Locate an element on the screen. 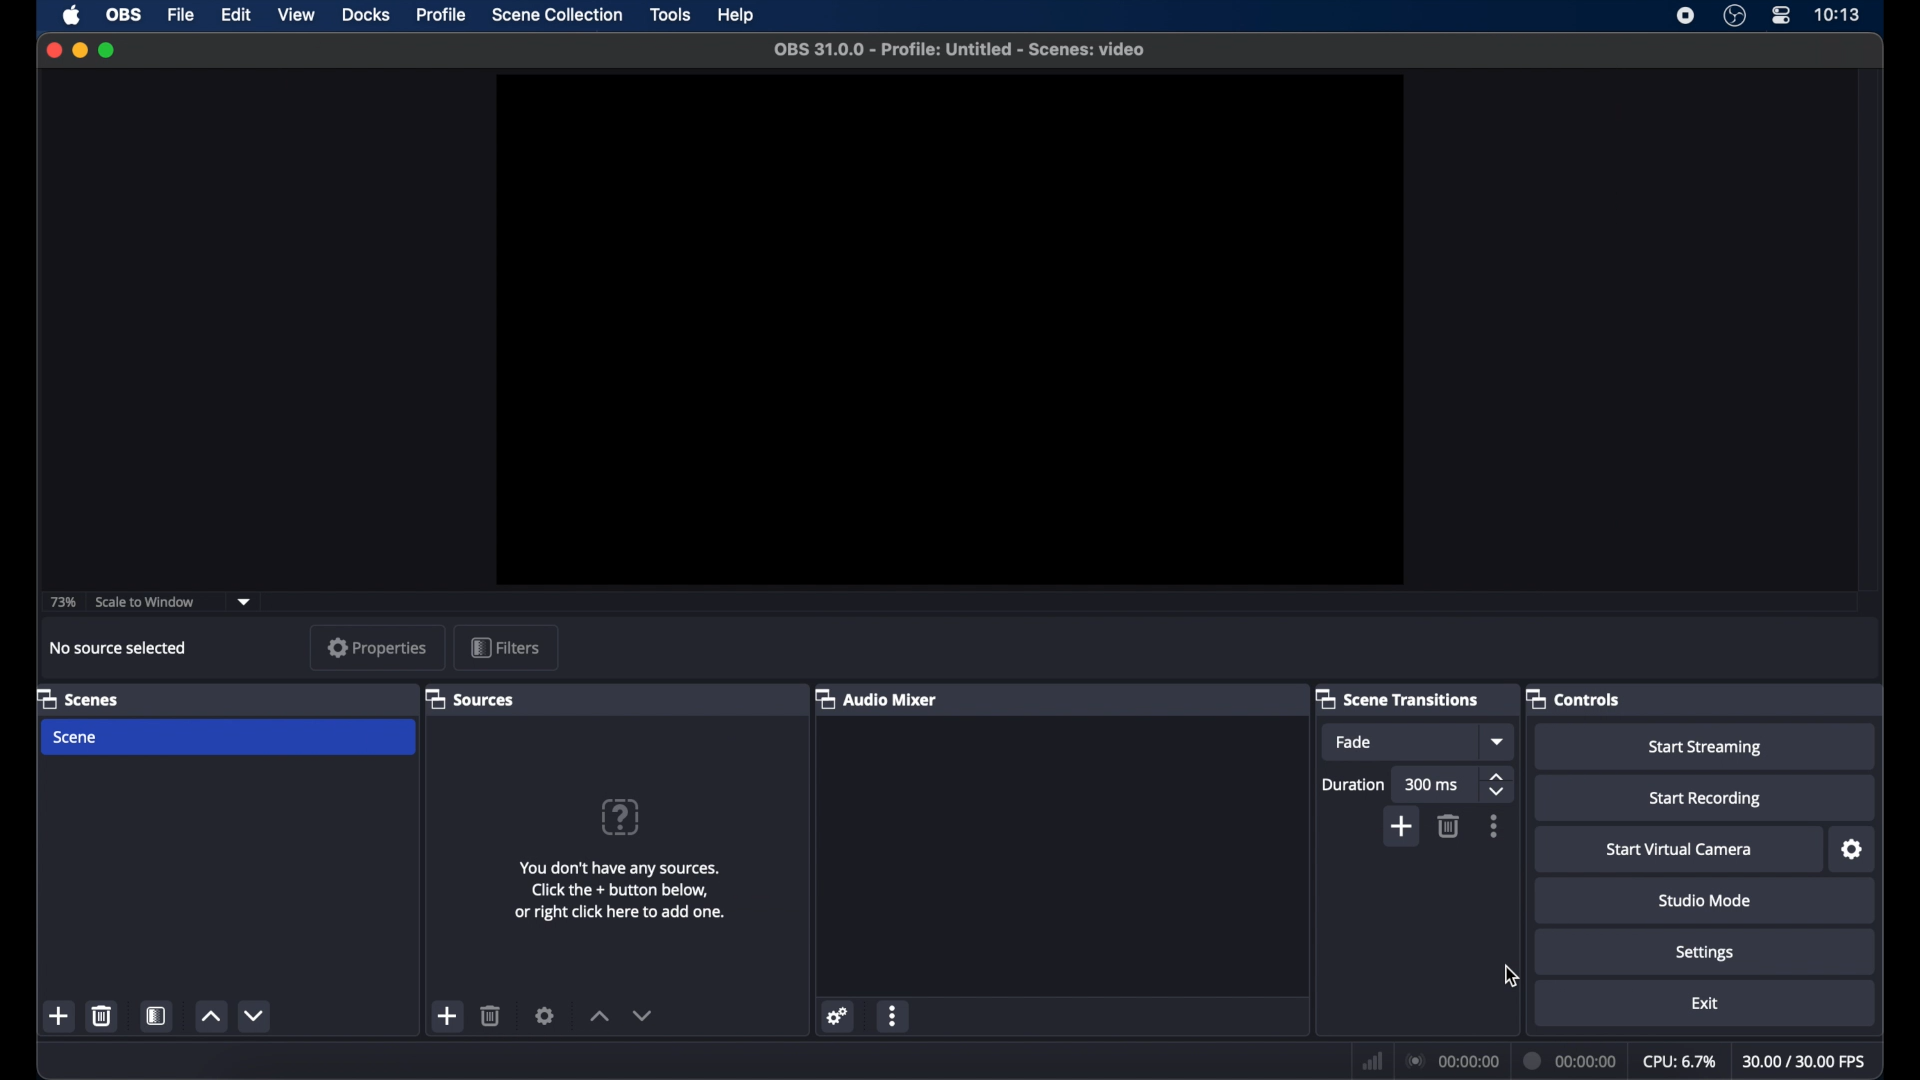  add sources information is located at coordinates (622, 890).